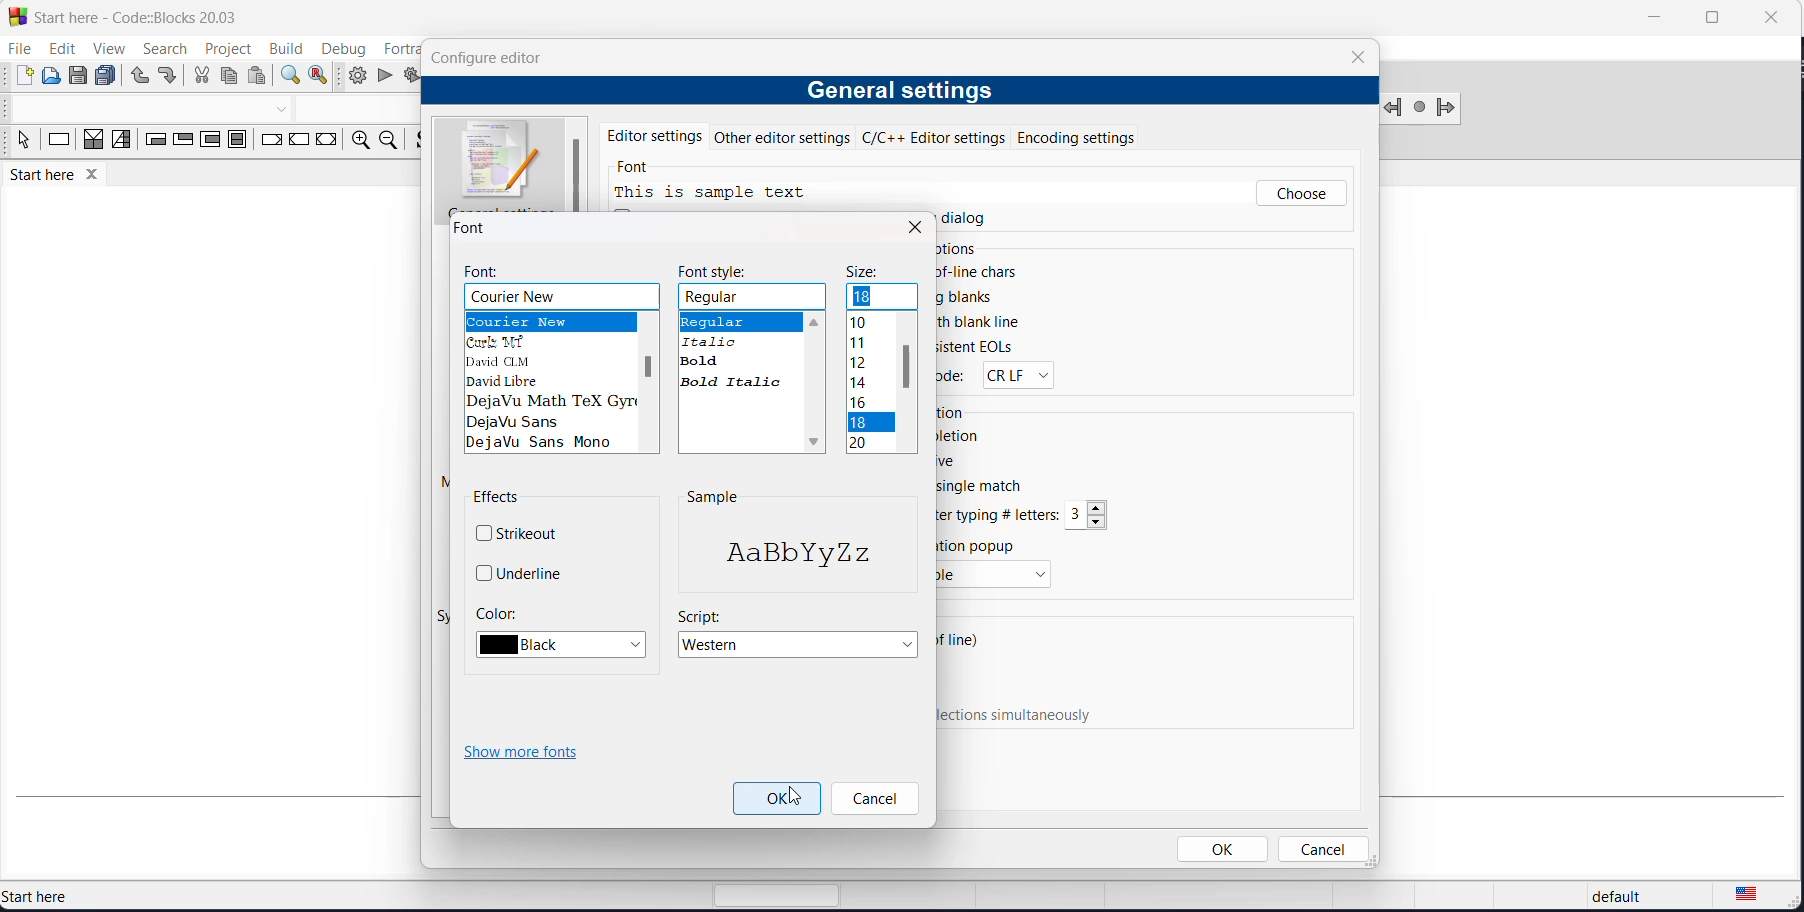 The image size is (1804, 912). Describe the element at coordinates (384, 77) in the screenshot. I see `run` at that location.